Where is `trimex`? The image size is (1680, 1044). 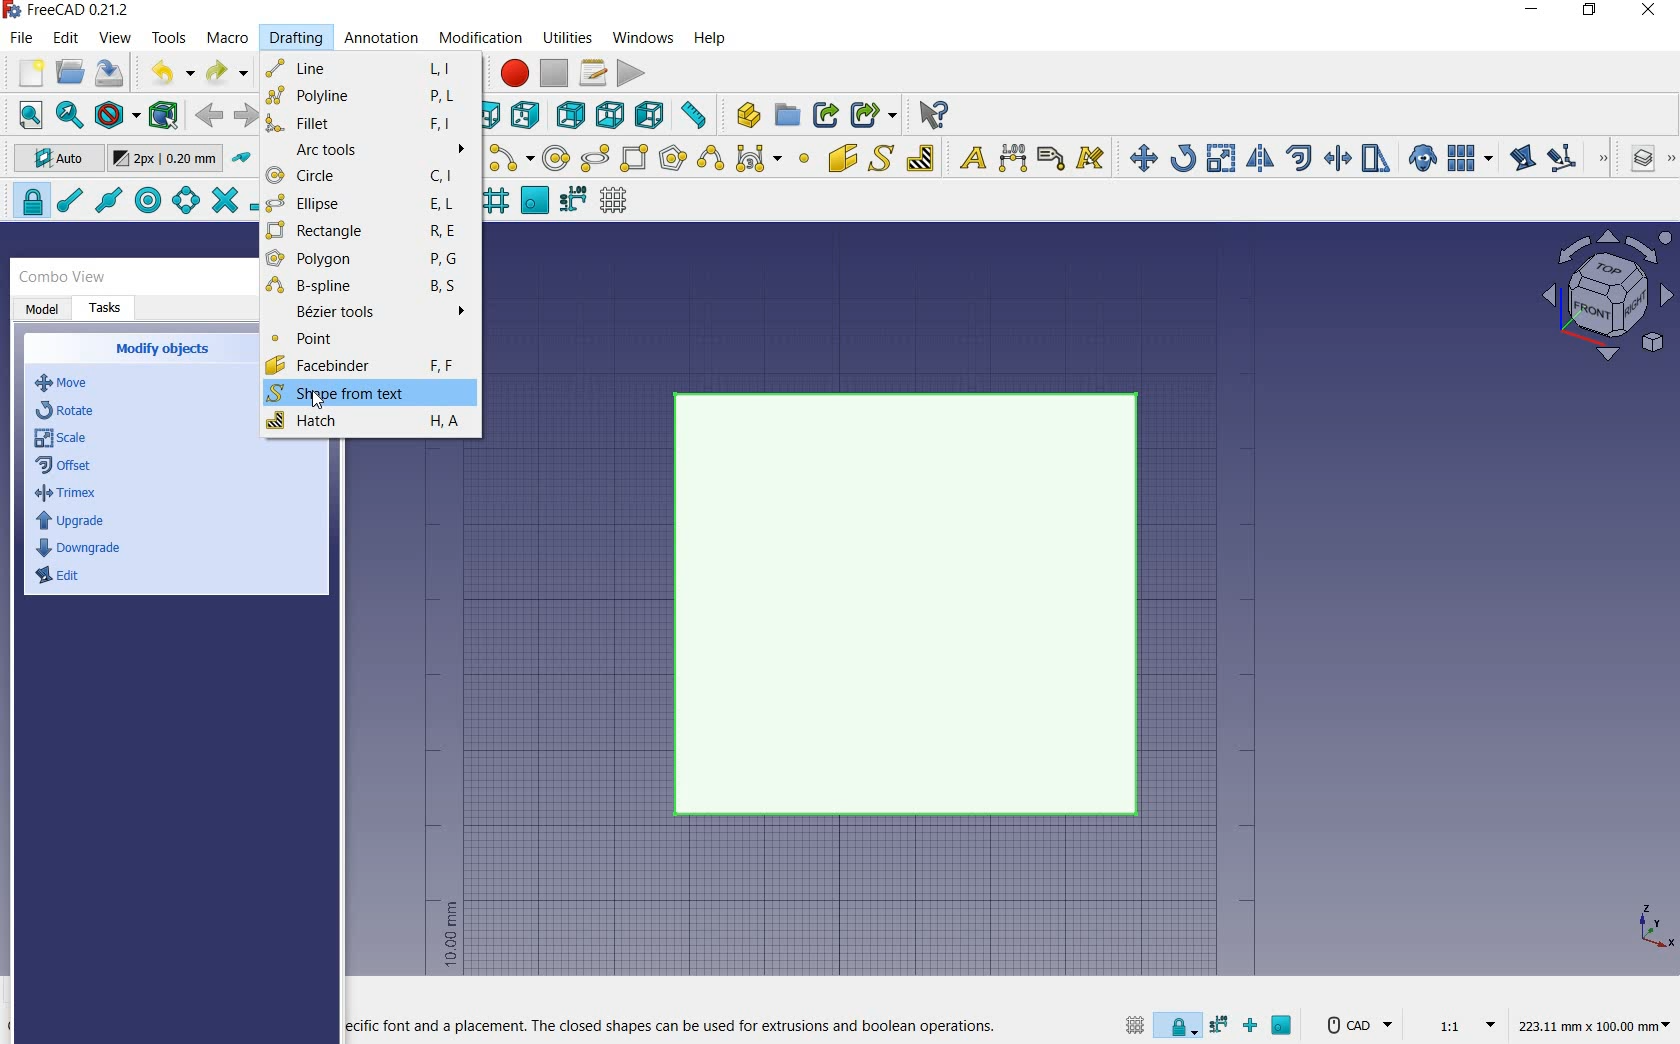 trimex is located at coordinates (65, 496).